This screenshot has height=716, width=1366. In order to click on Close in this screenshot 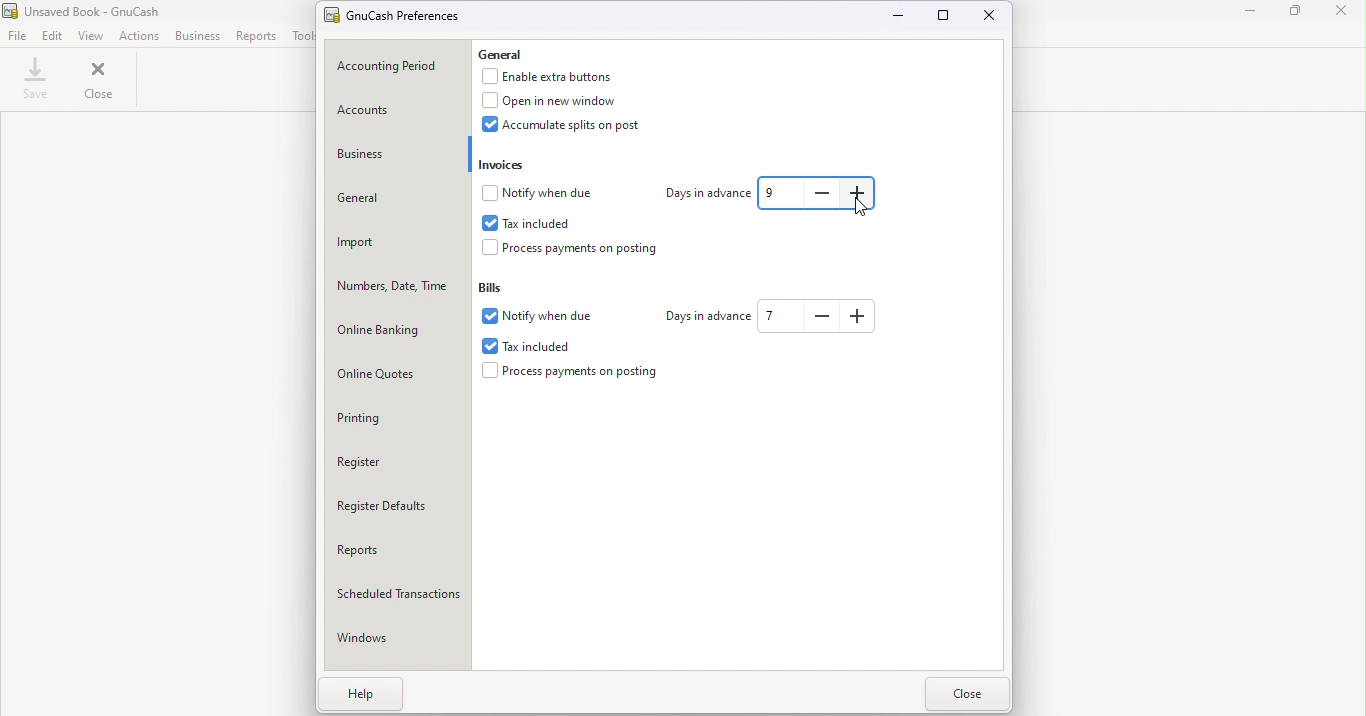, I will do `click(991, 17)`.